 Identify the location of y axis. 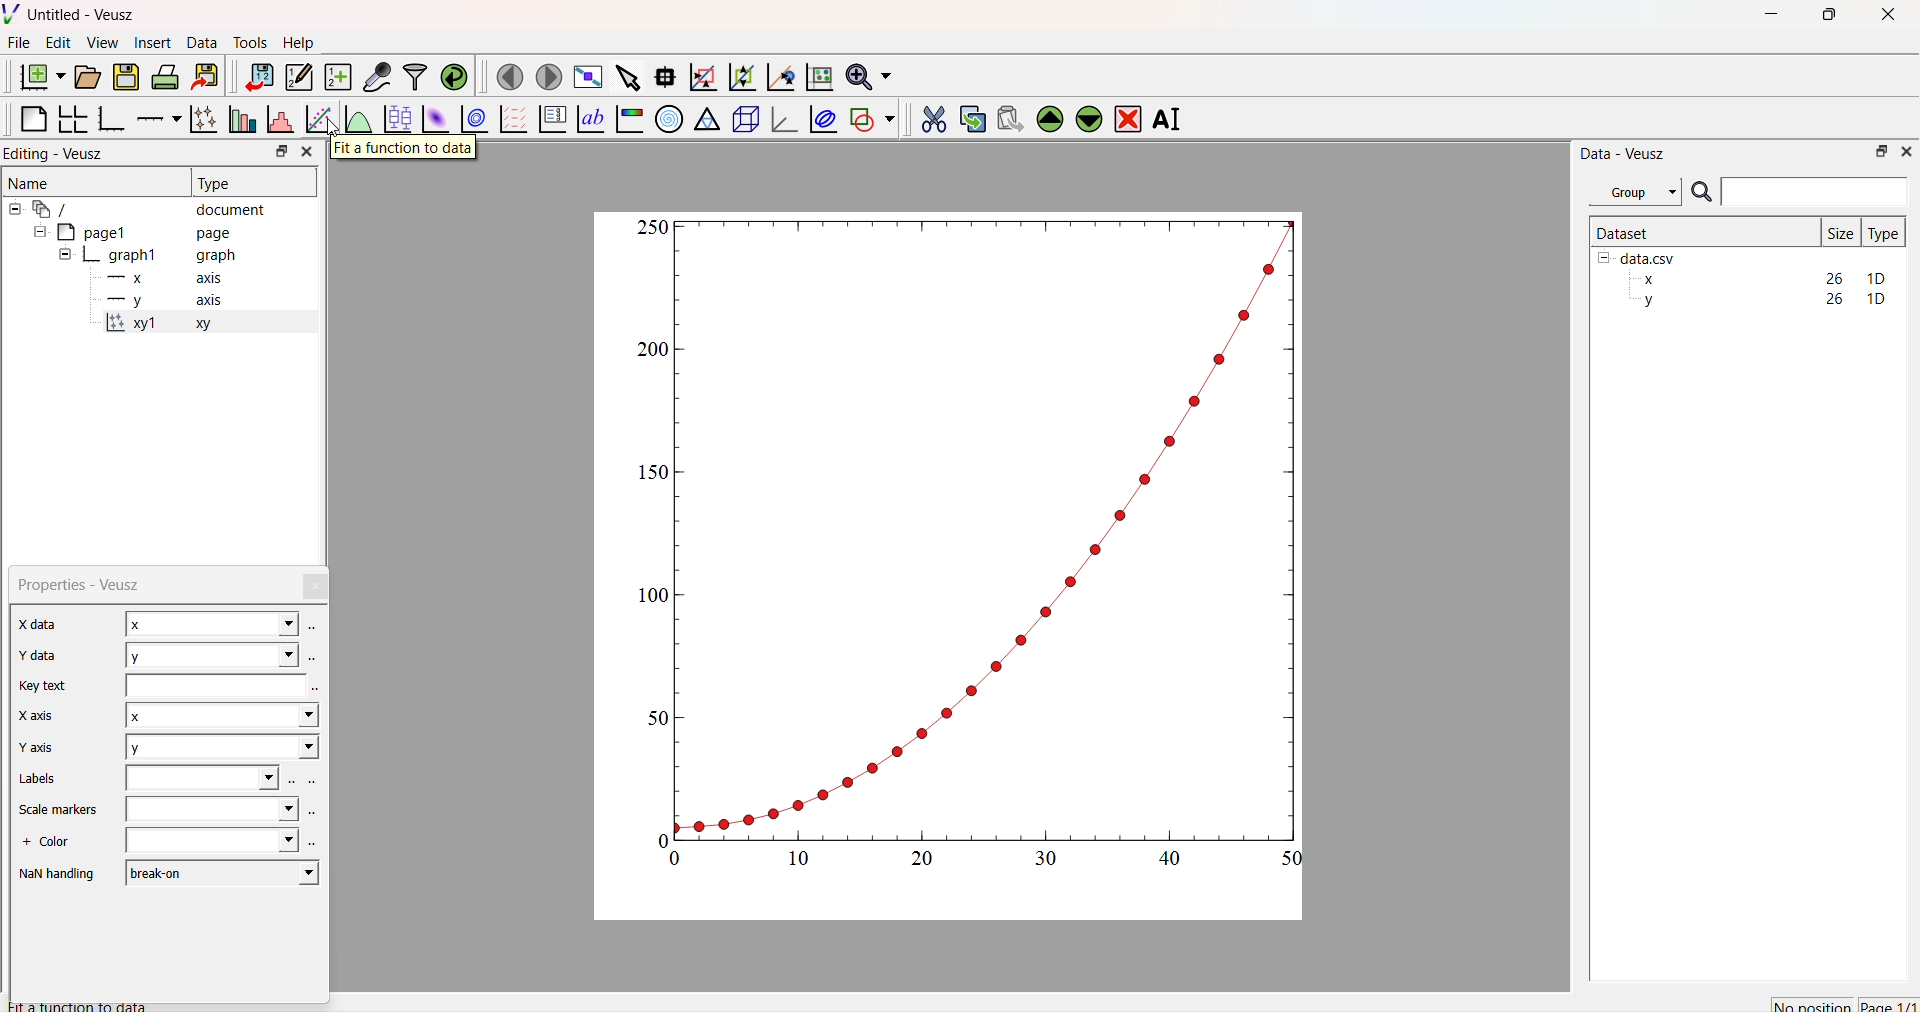
(153, 300).